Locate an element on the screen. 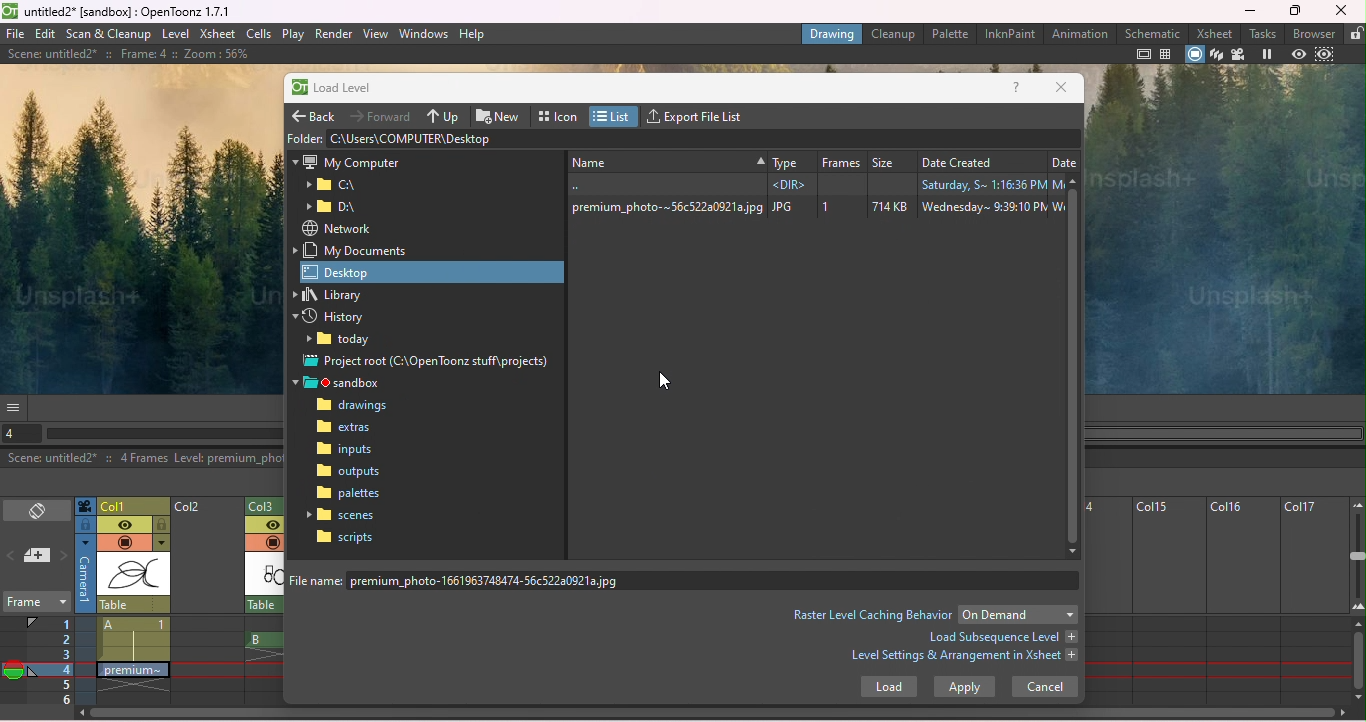  Sub-camera is located at coordinates (1327, 55).